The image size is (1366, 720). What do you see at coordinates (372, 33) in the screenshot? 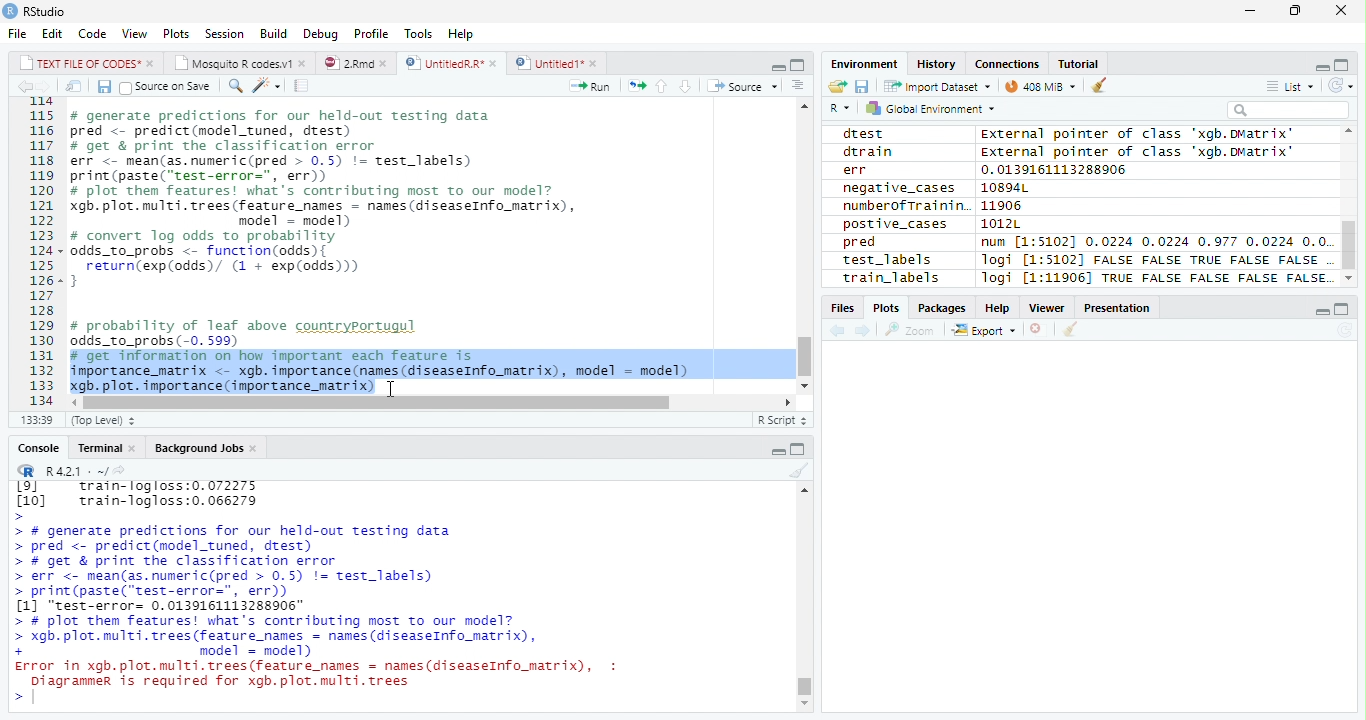
I see `Profile` at bounding box center [372, 33].